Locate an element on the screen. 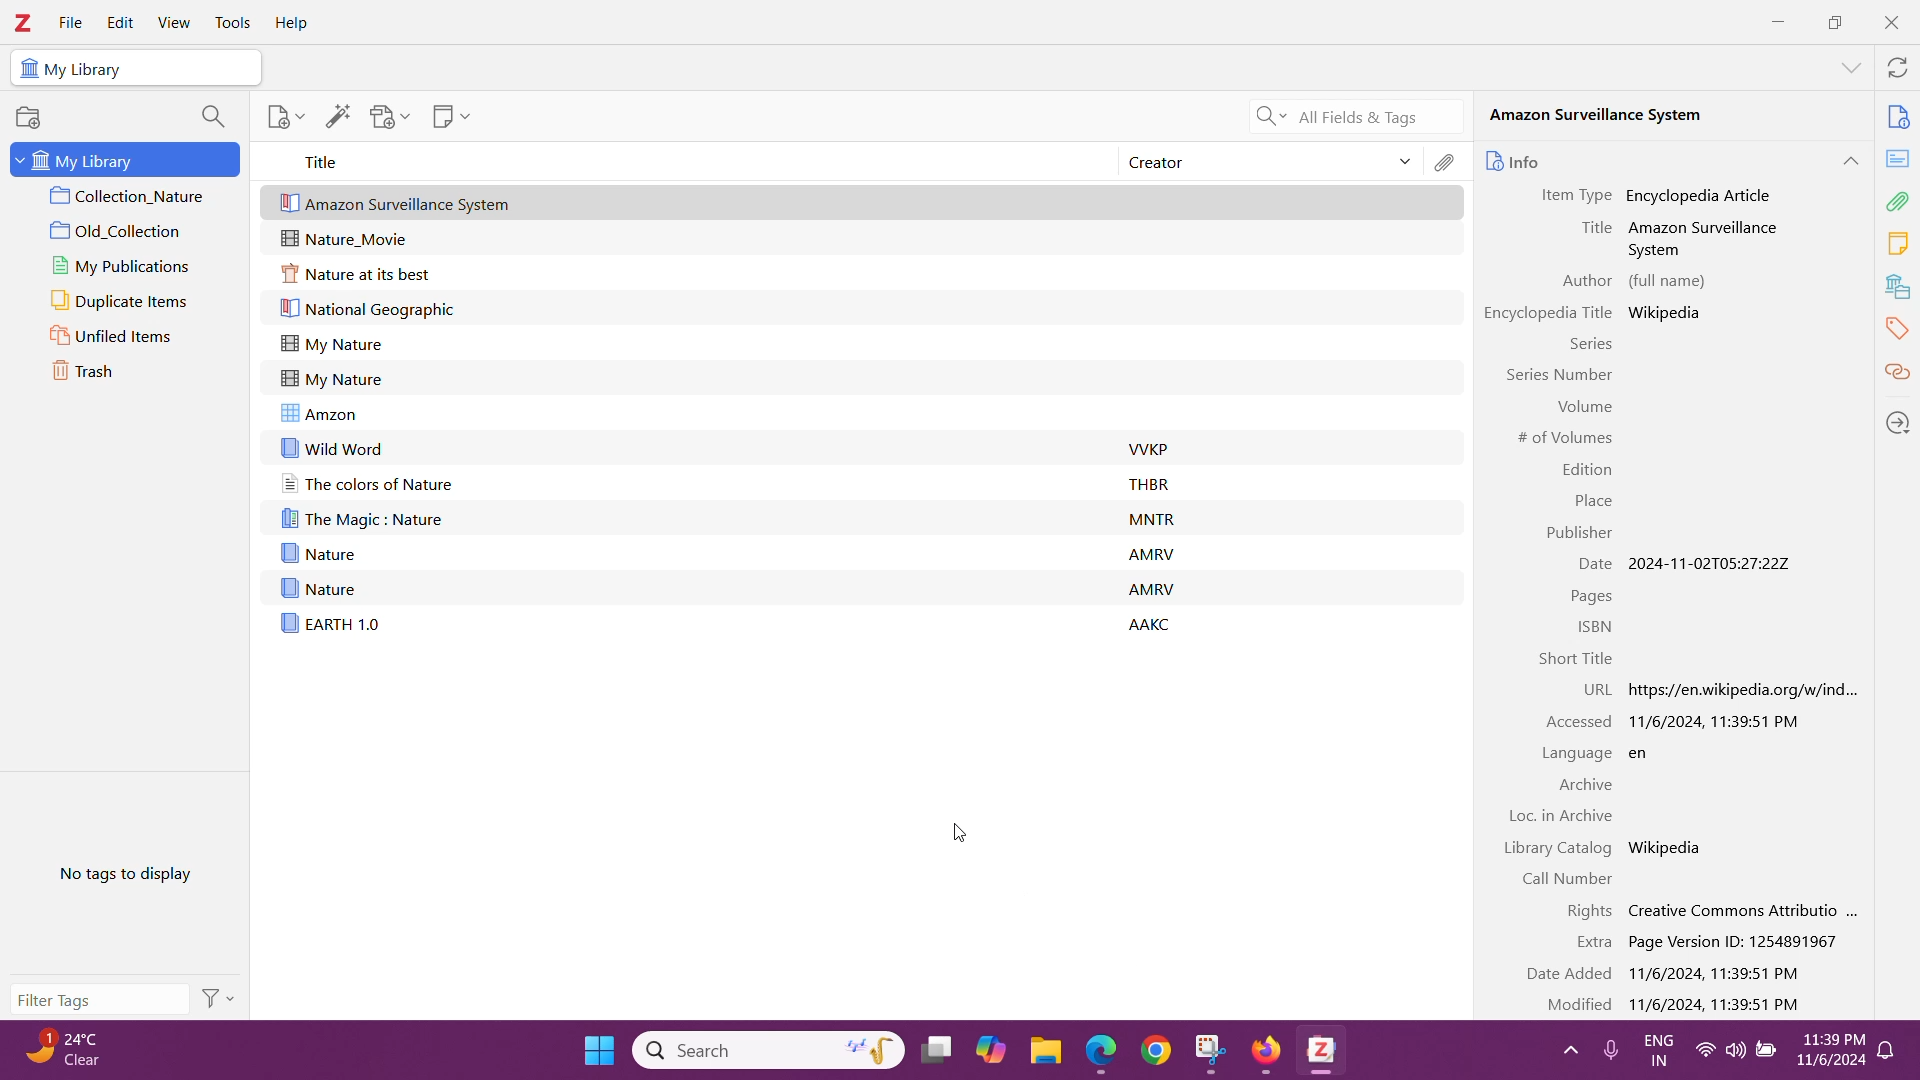  National Geographic is located at coordinates (367, 309).